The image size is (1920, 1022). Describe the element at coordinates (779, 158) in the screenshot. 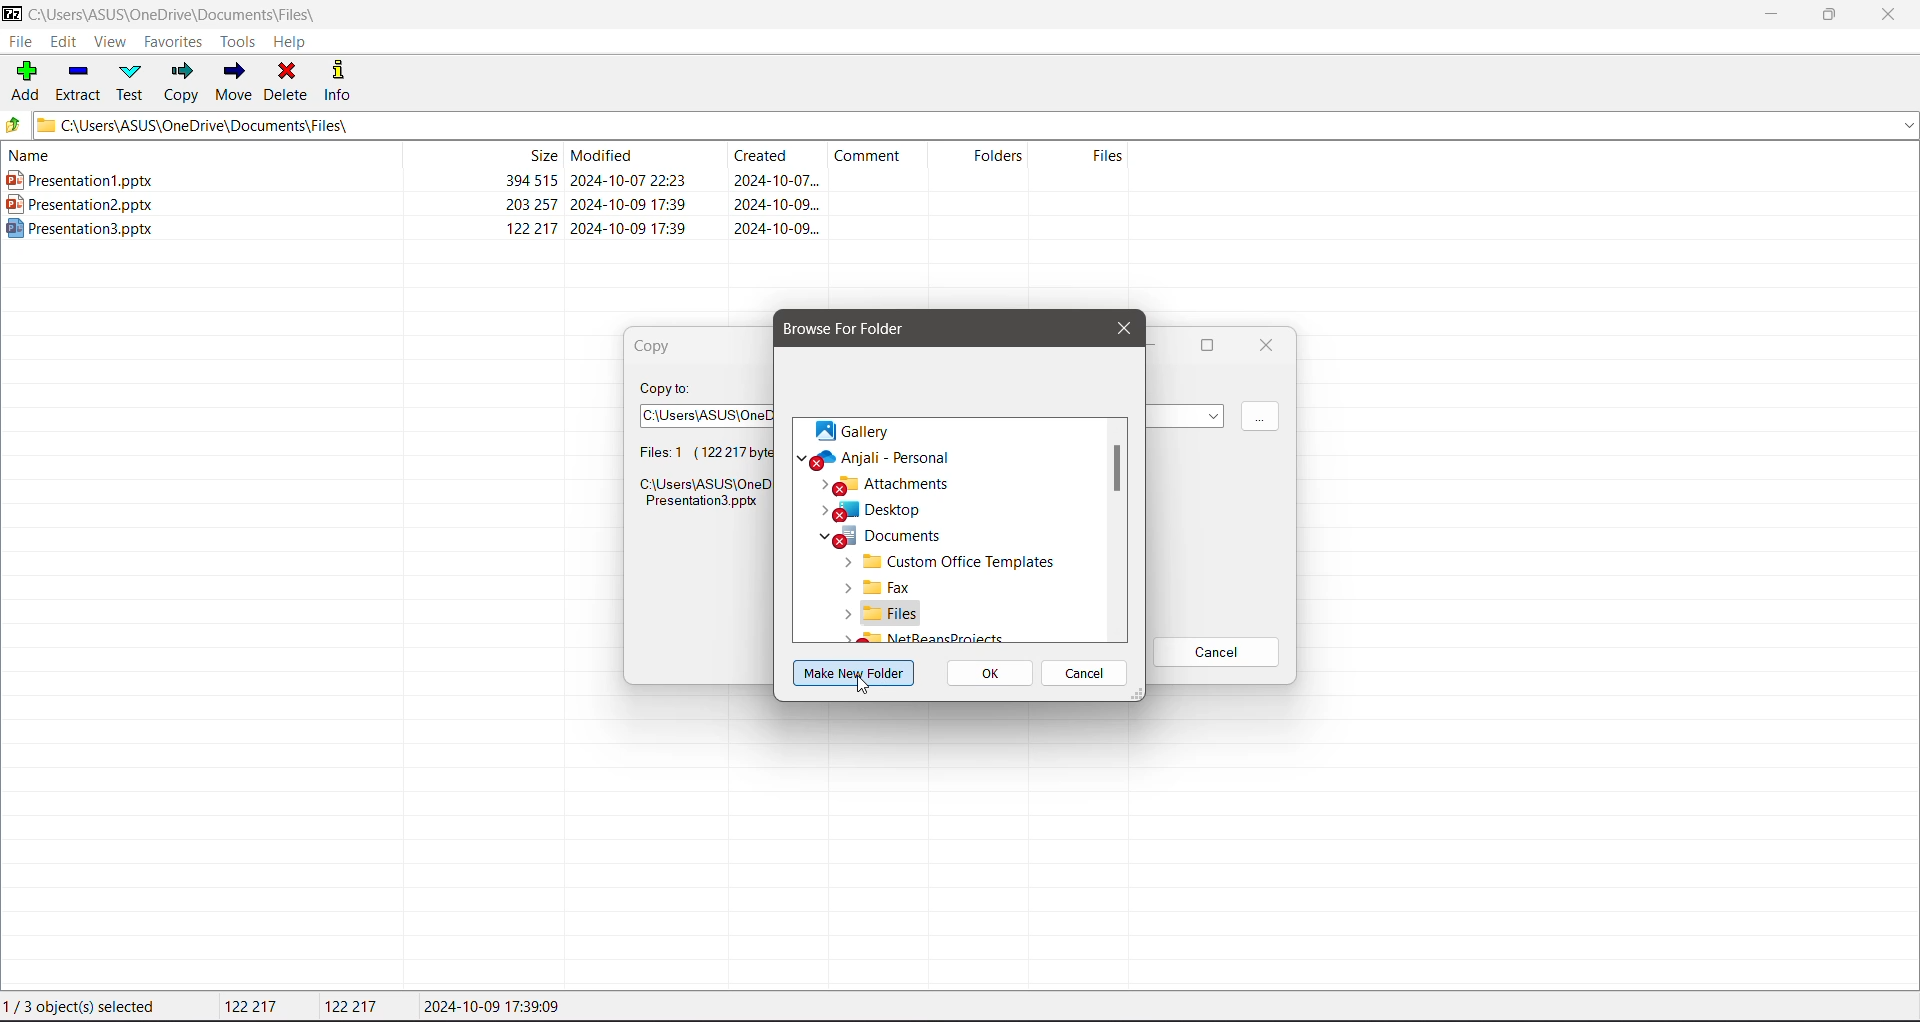

I see `Created Date` at that location.